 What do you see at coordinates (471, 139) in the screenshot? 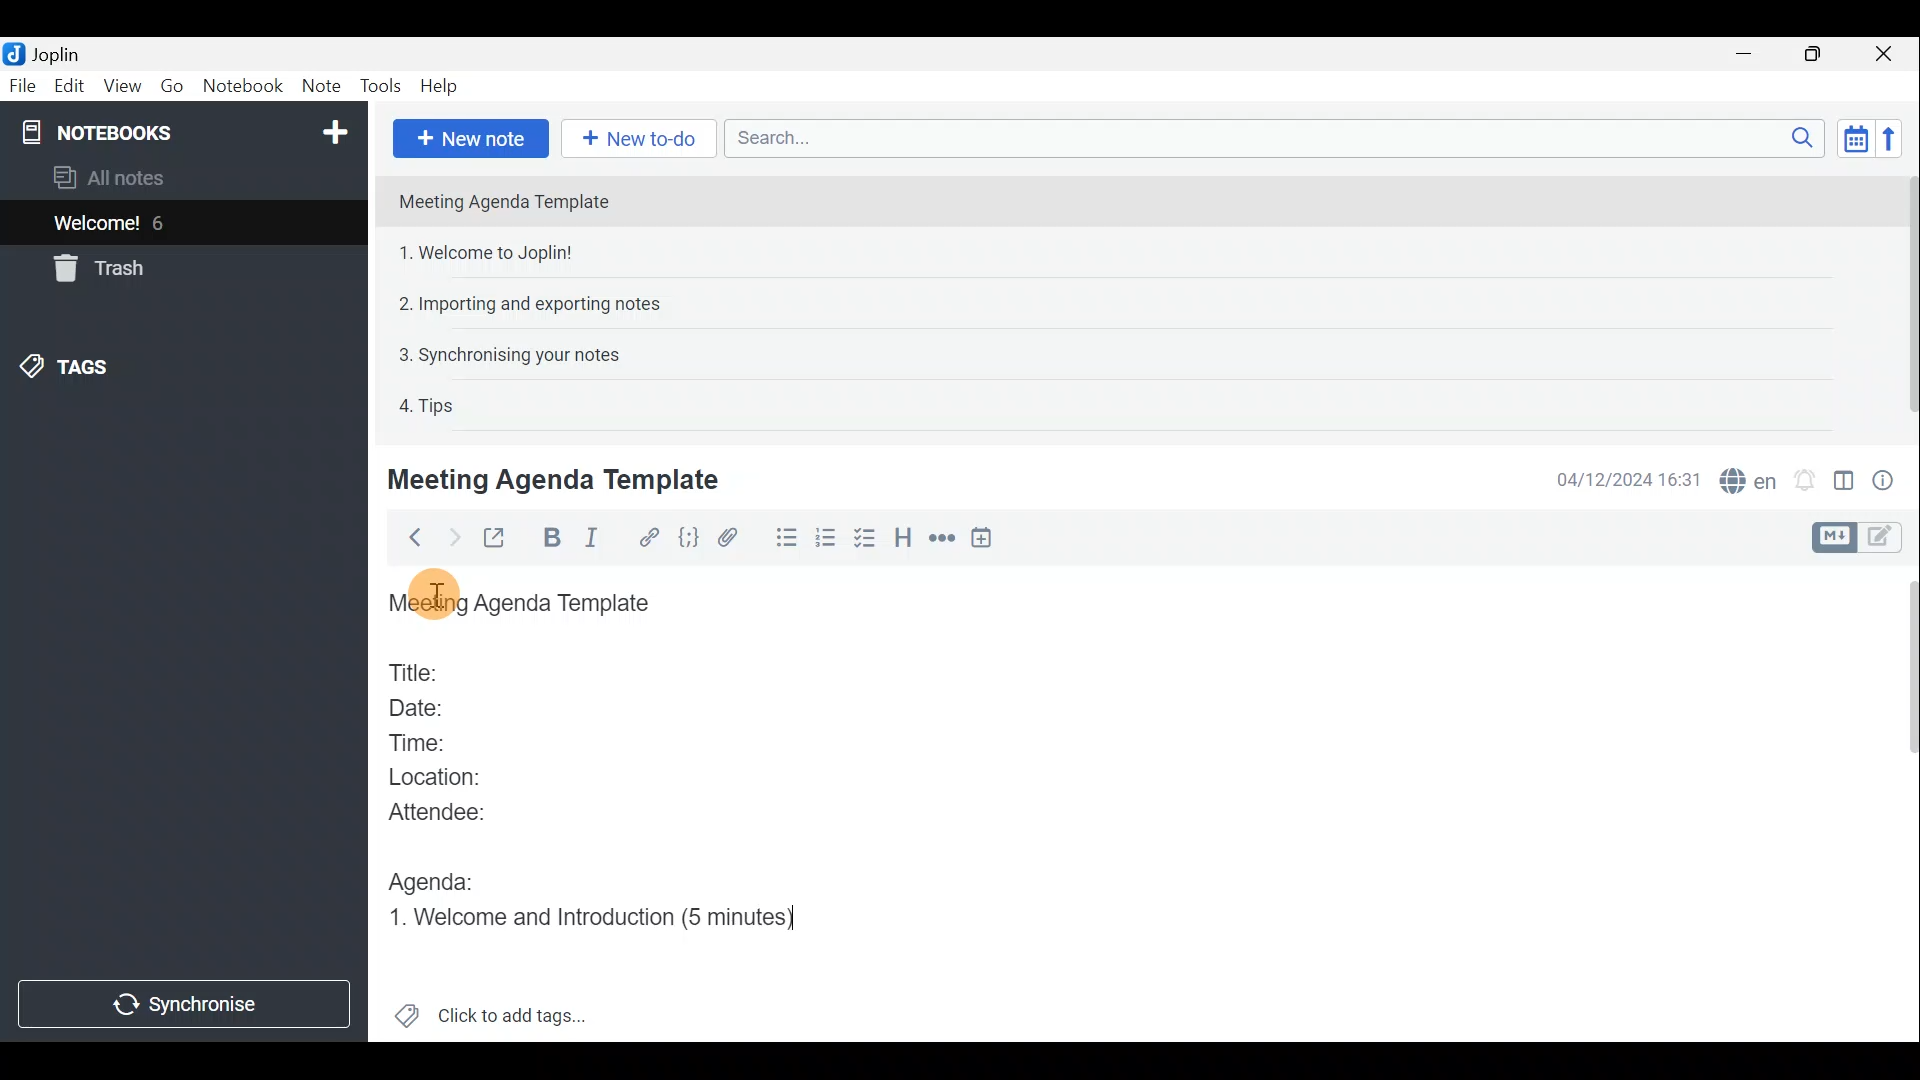
I see `New note` at bounding box center [471, 139].